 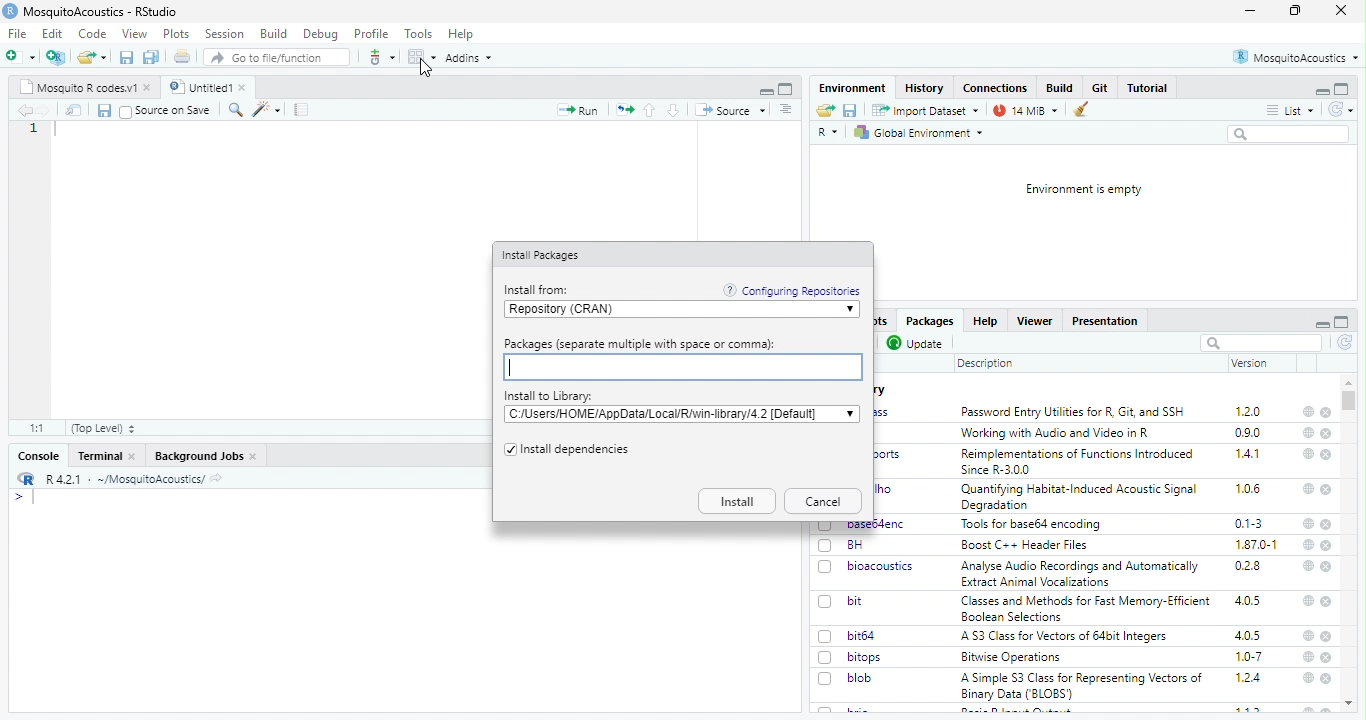 What do you see at coordinates (419, 34) in the screenshot?
I see `Tools` at bounding box center [419, 34].